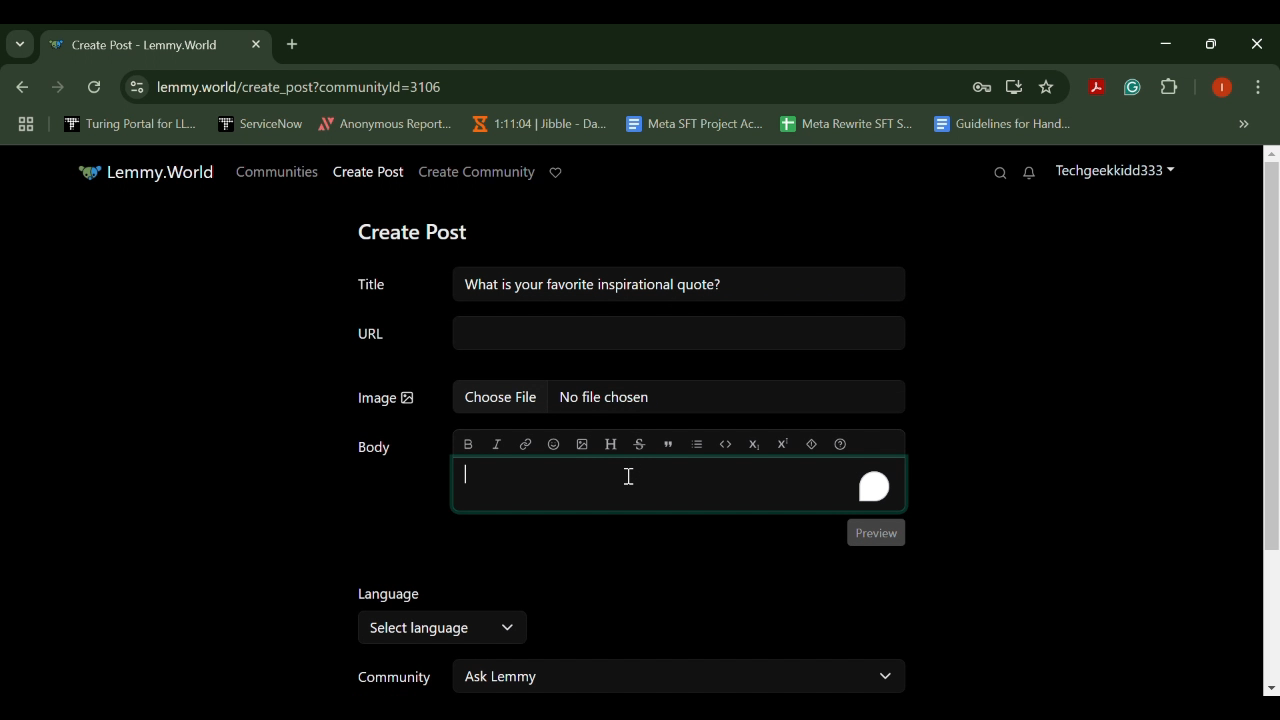  What do you see at coordinates (146, 172) in the screenshot?
I see `Lemmy.World` at bounding box center [146, 172].